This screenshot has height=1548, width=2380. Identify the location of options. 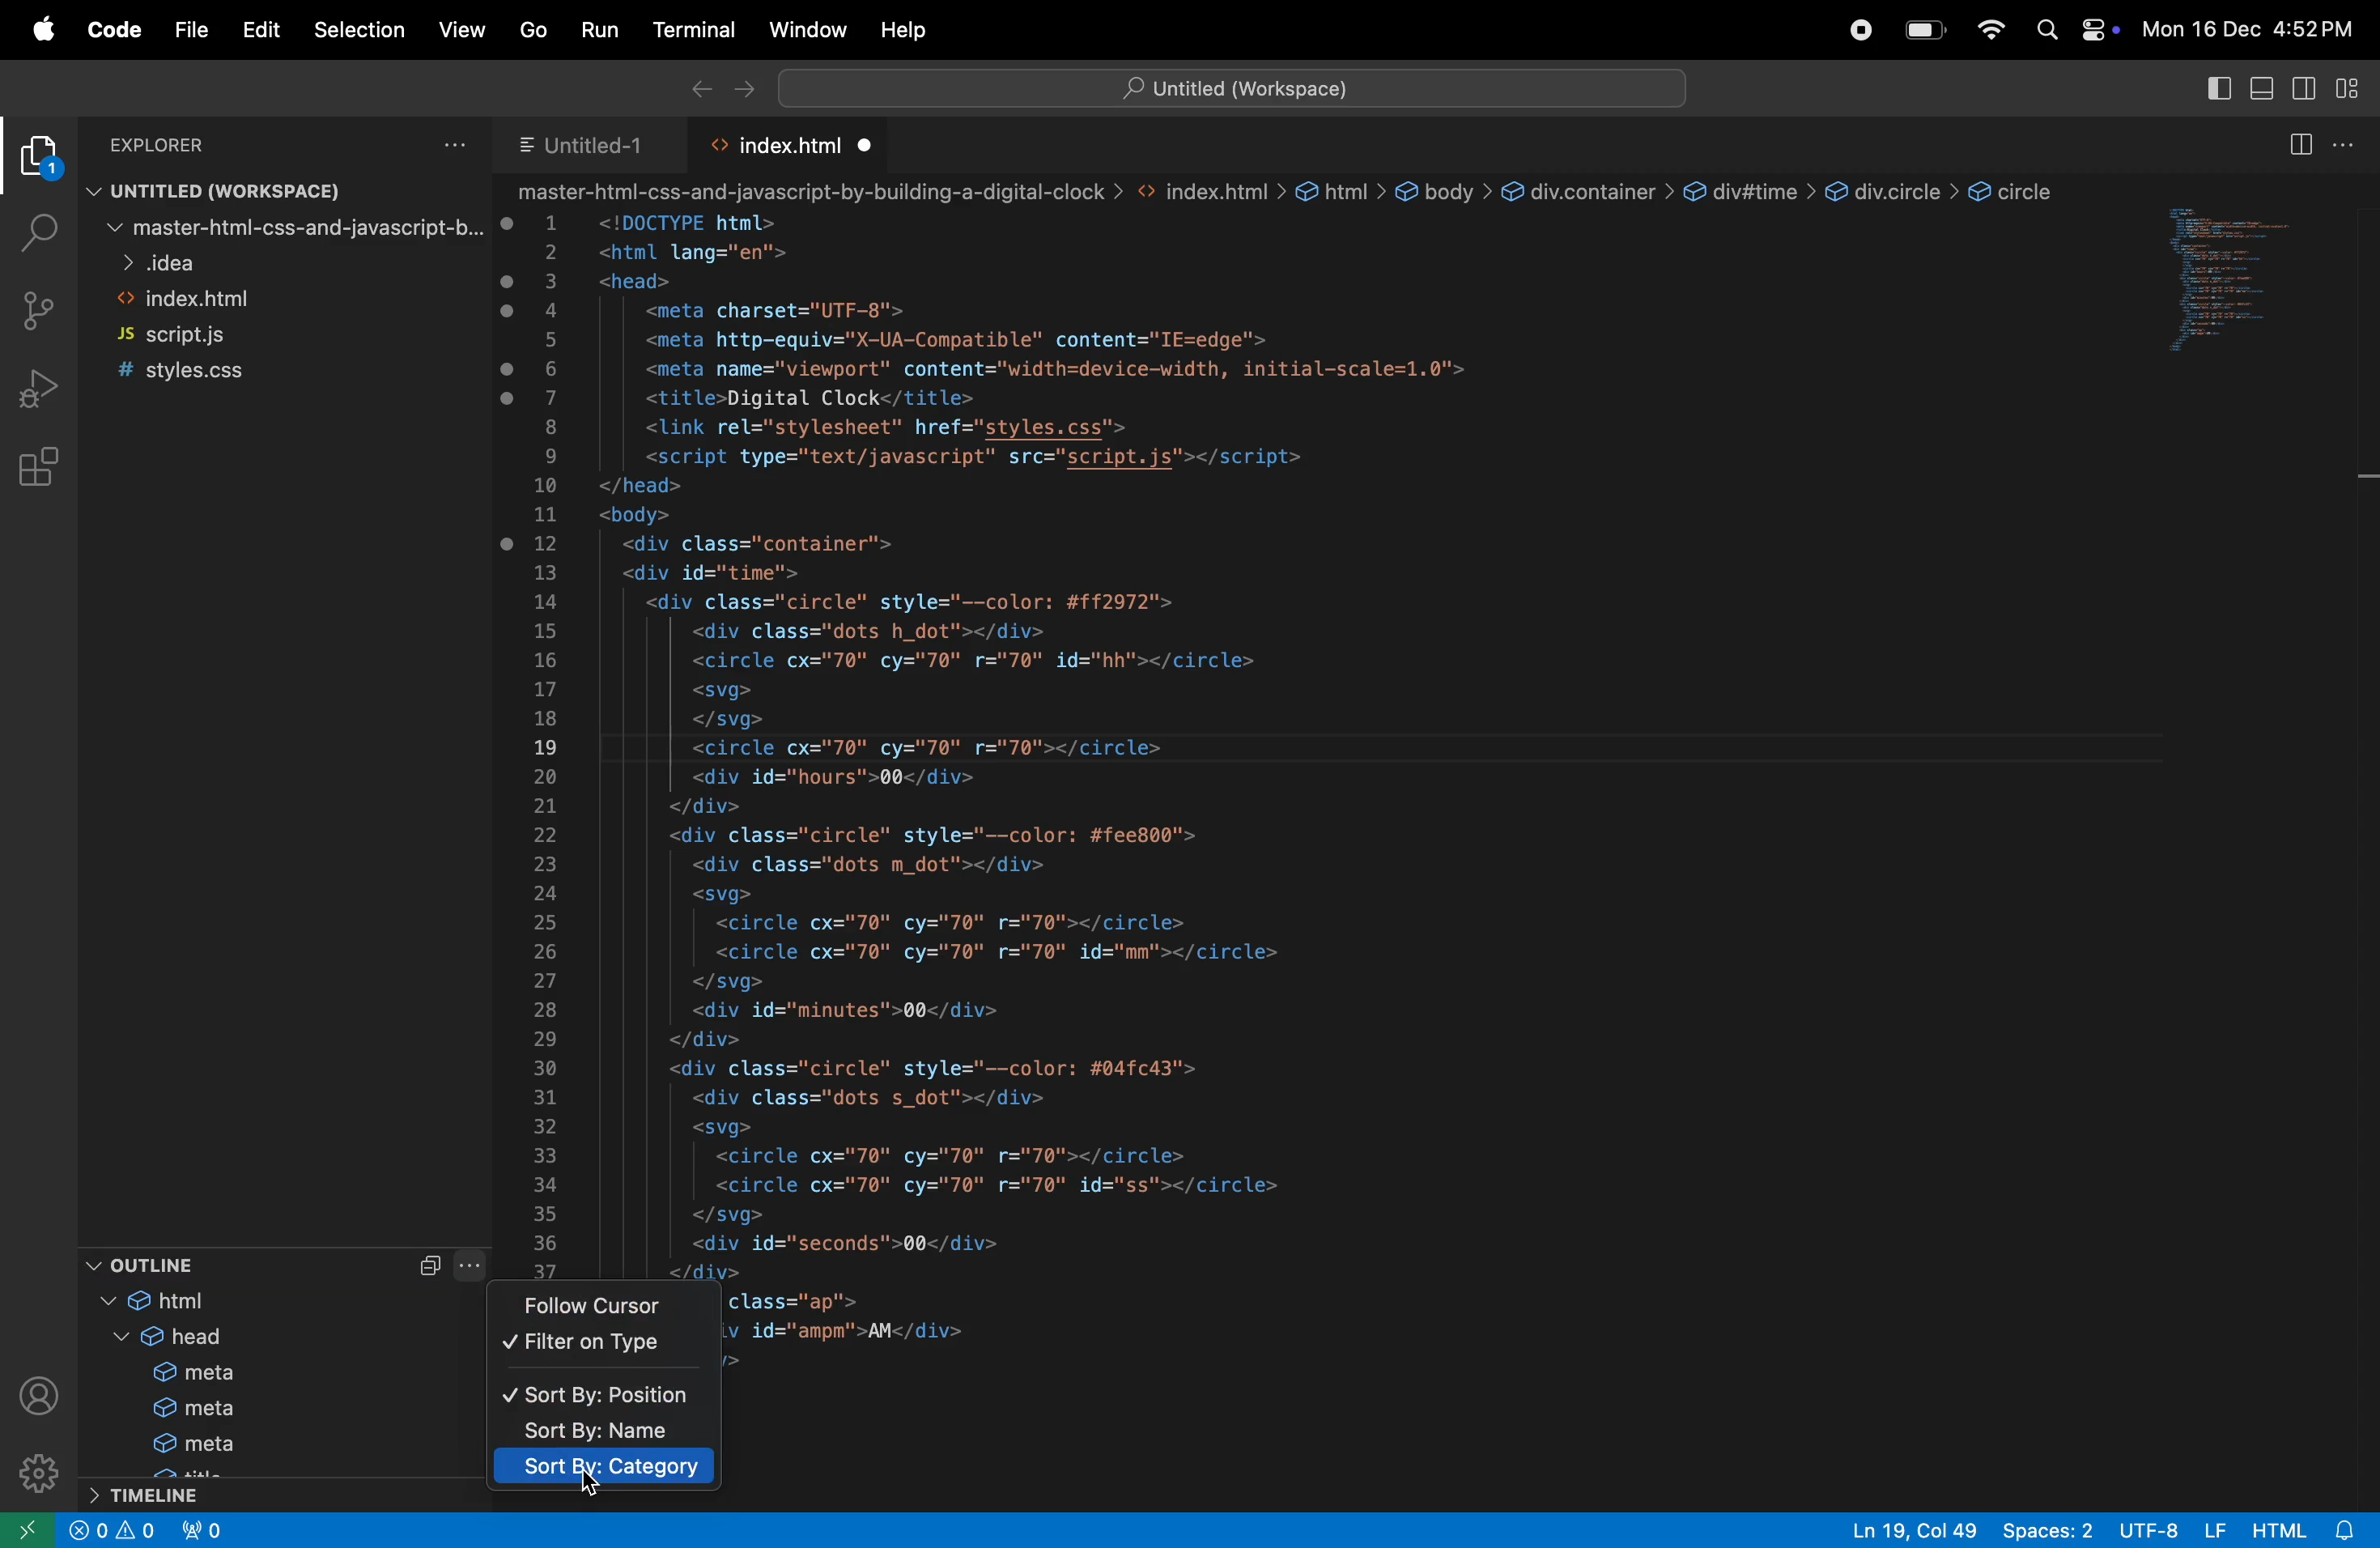
(2355, 144).